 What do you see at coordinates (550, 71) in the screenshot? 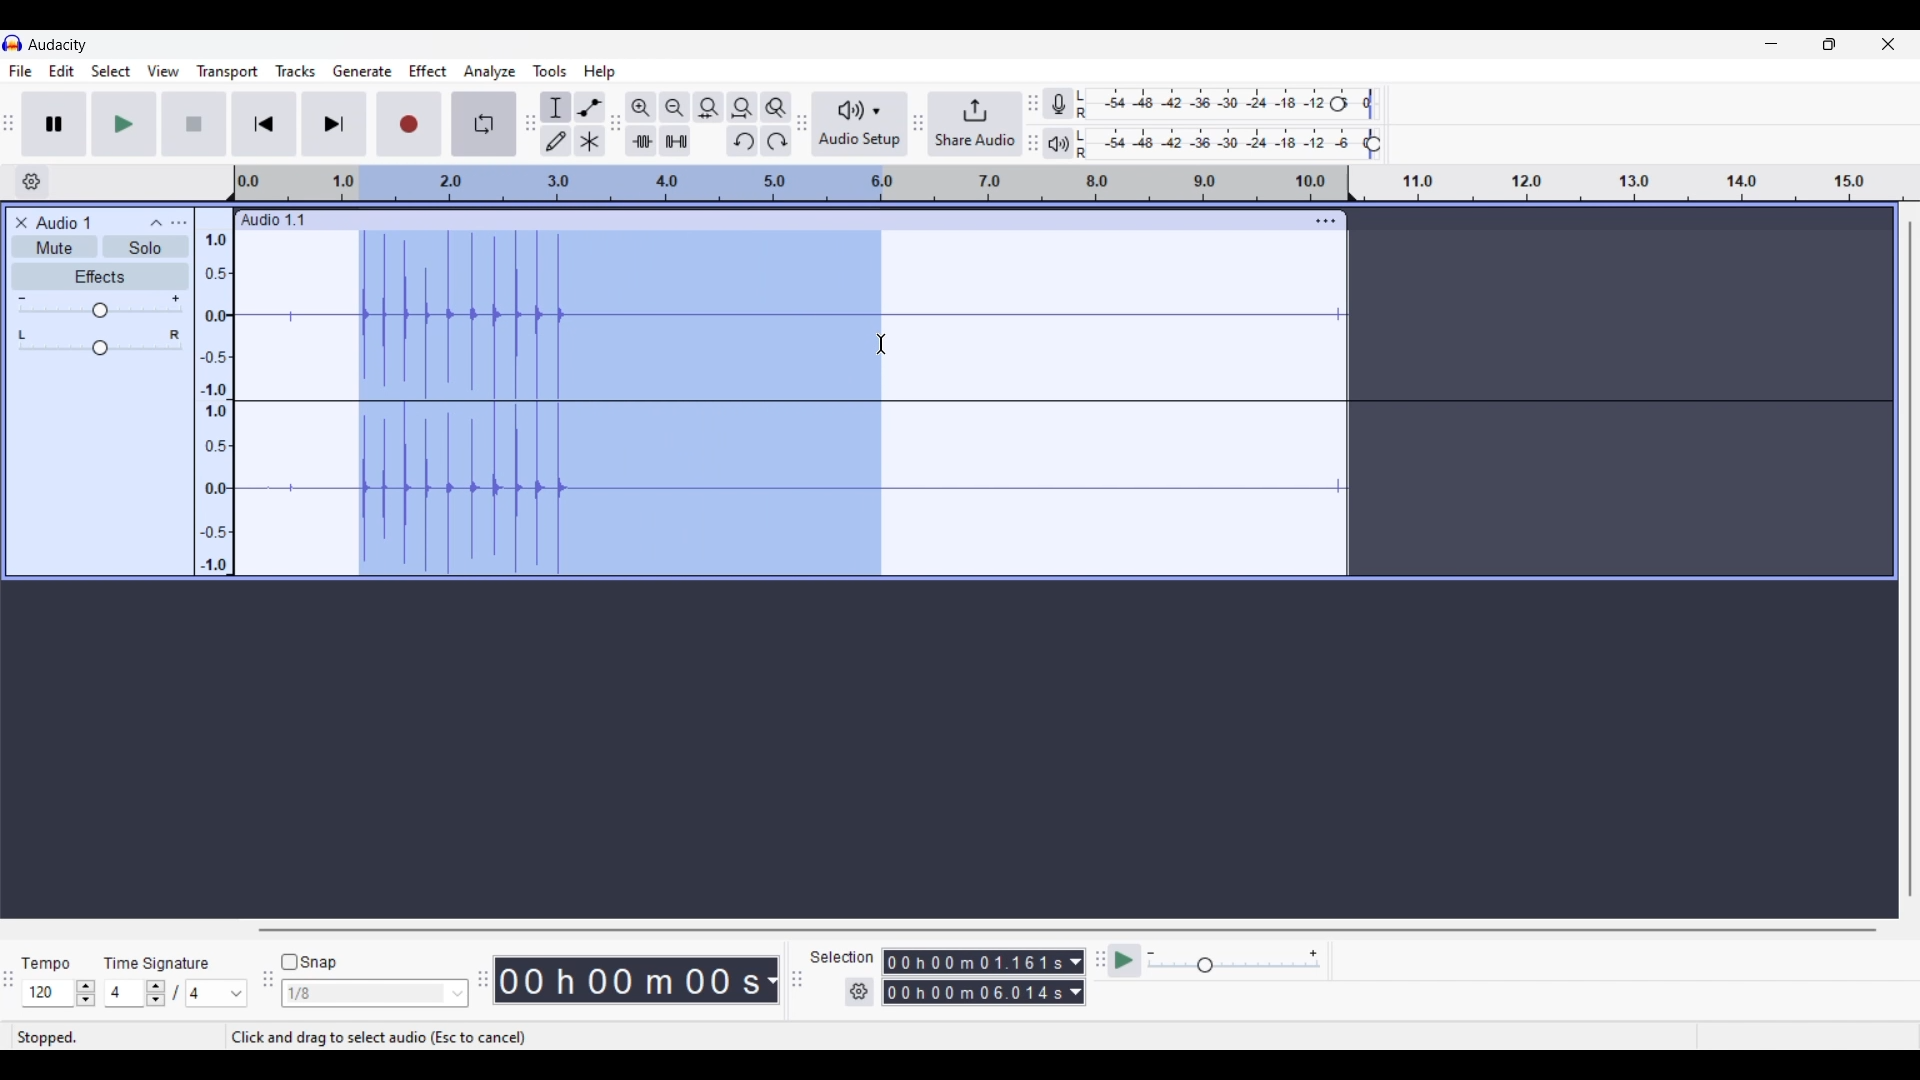
I see `Tools menu` at bounding box center [550, 71].